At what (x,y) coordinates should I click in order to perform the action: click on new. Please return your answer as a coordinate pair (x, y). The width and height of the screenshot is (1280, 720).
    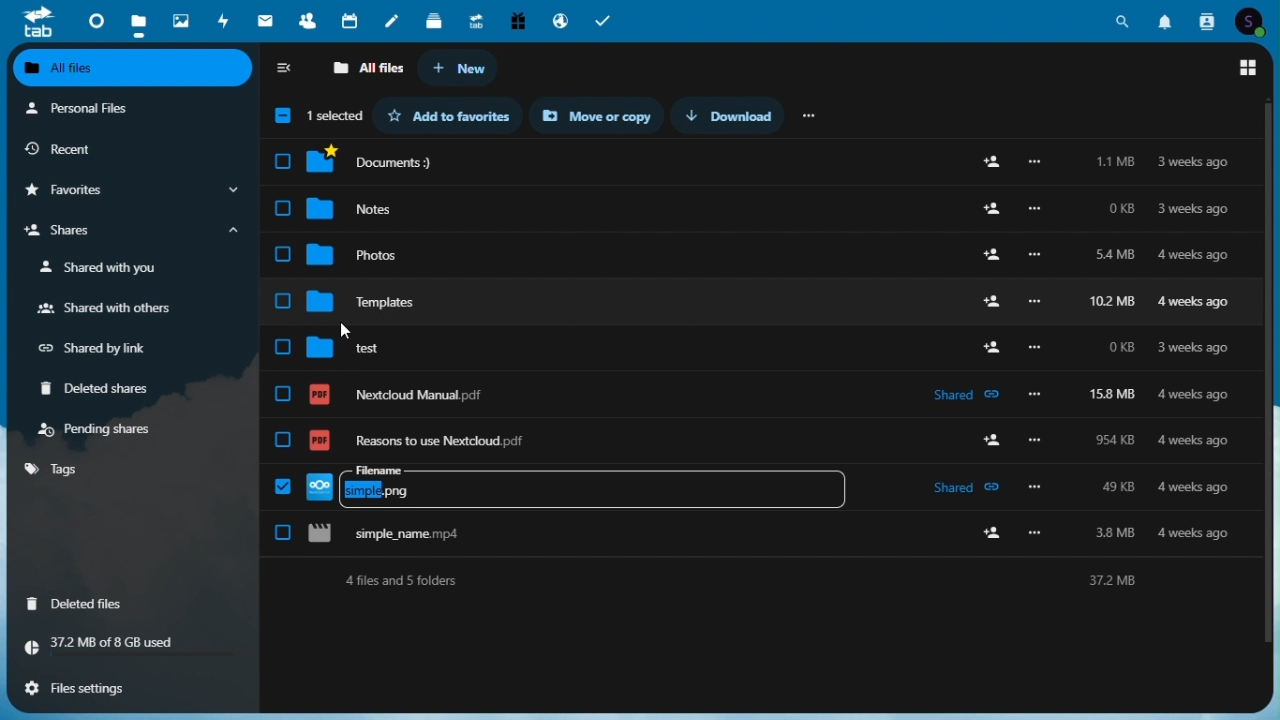
    Looking at the image, I should click on (459, 69).